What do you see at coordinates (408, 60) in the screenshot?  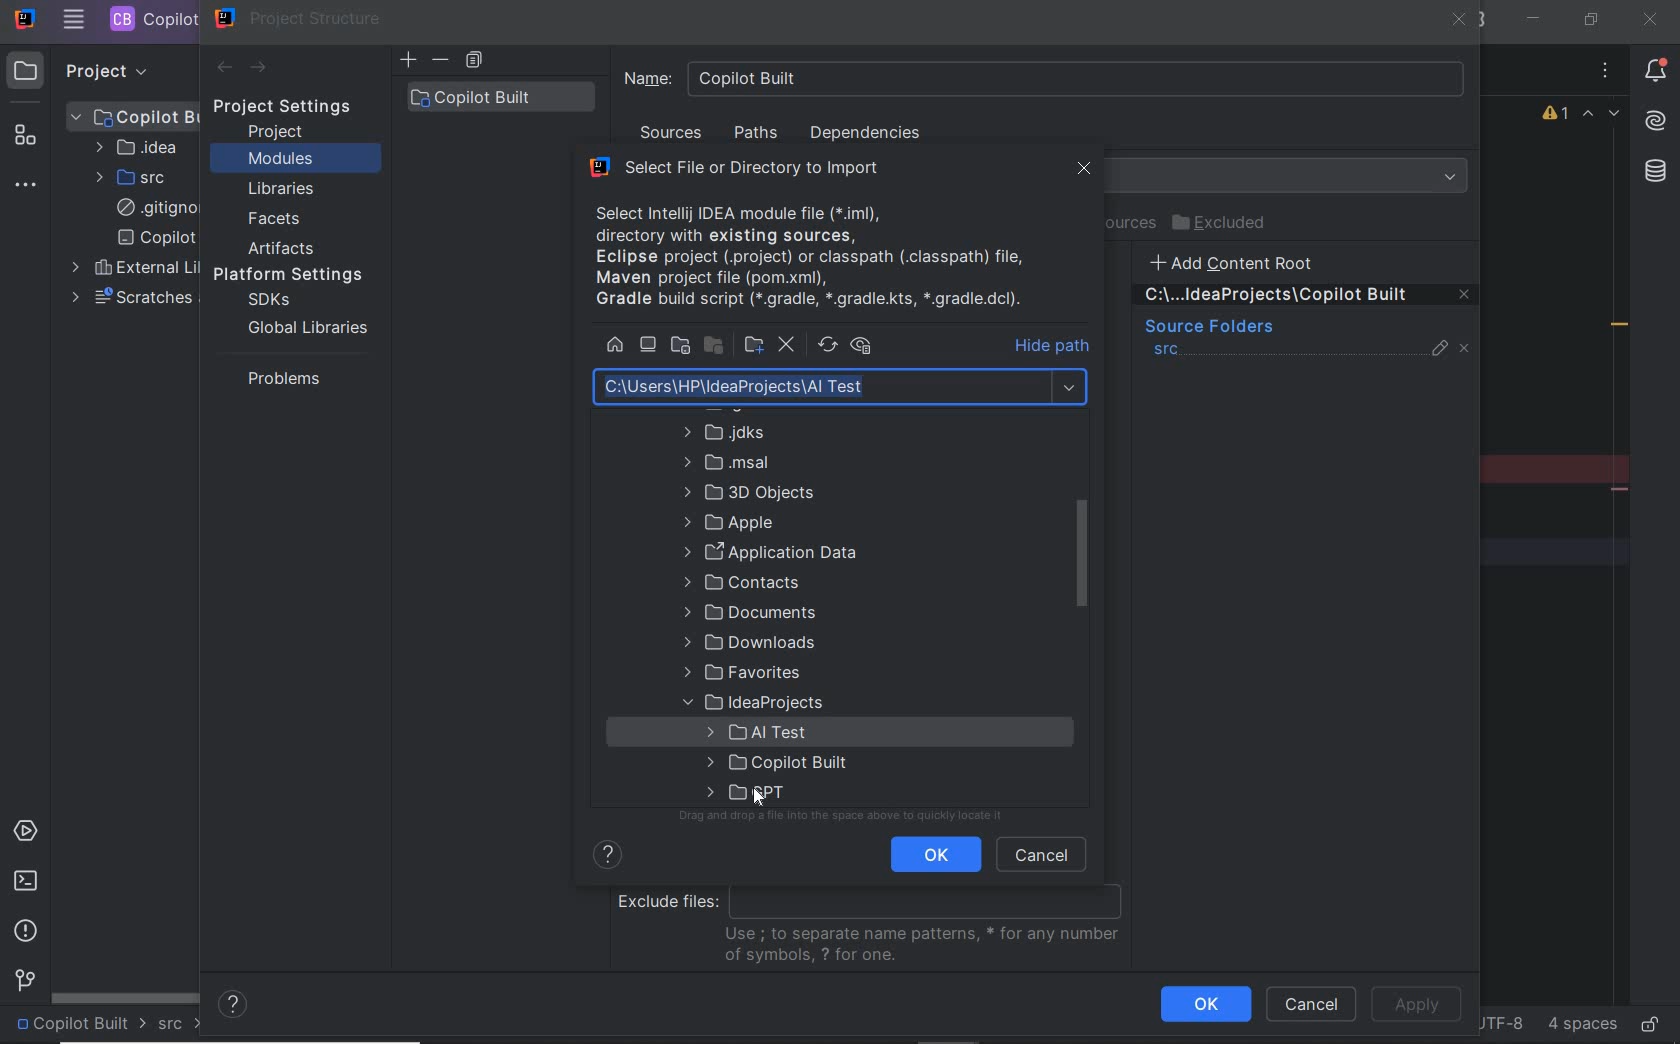 I see `add` at bounding box center [408, 60].